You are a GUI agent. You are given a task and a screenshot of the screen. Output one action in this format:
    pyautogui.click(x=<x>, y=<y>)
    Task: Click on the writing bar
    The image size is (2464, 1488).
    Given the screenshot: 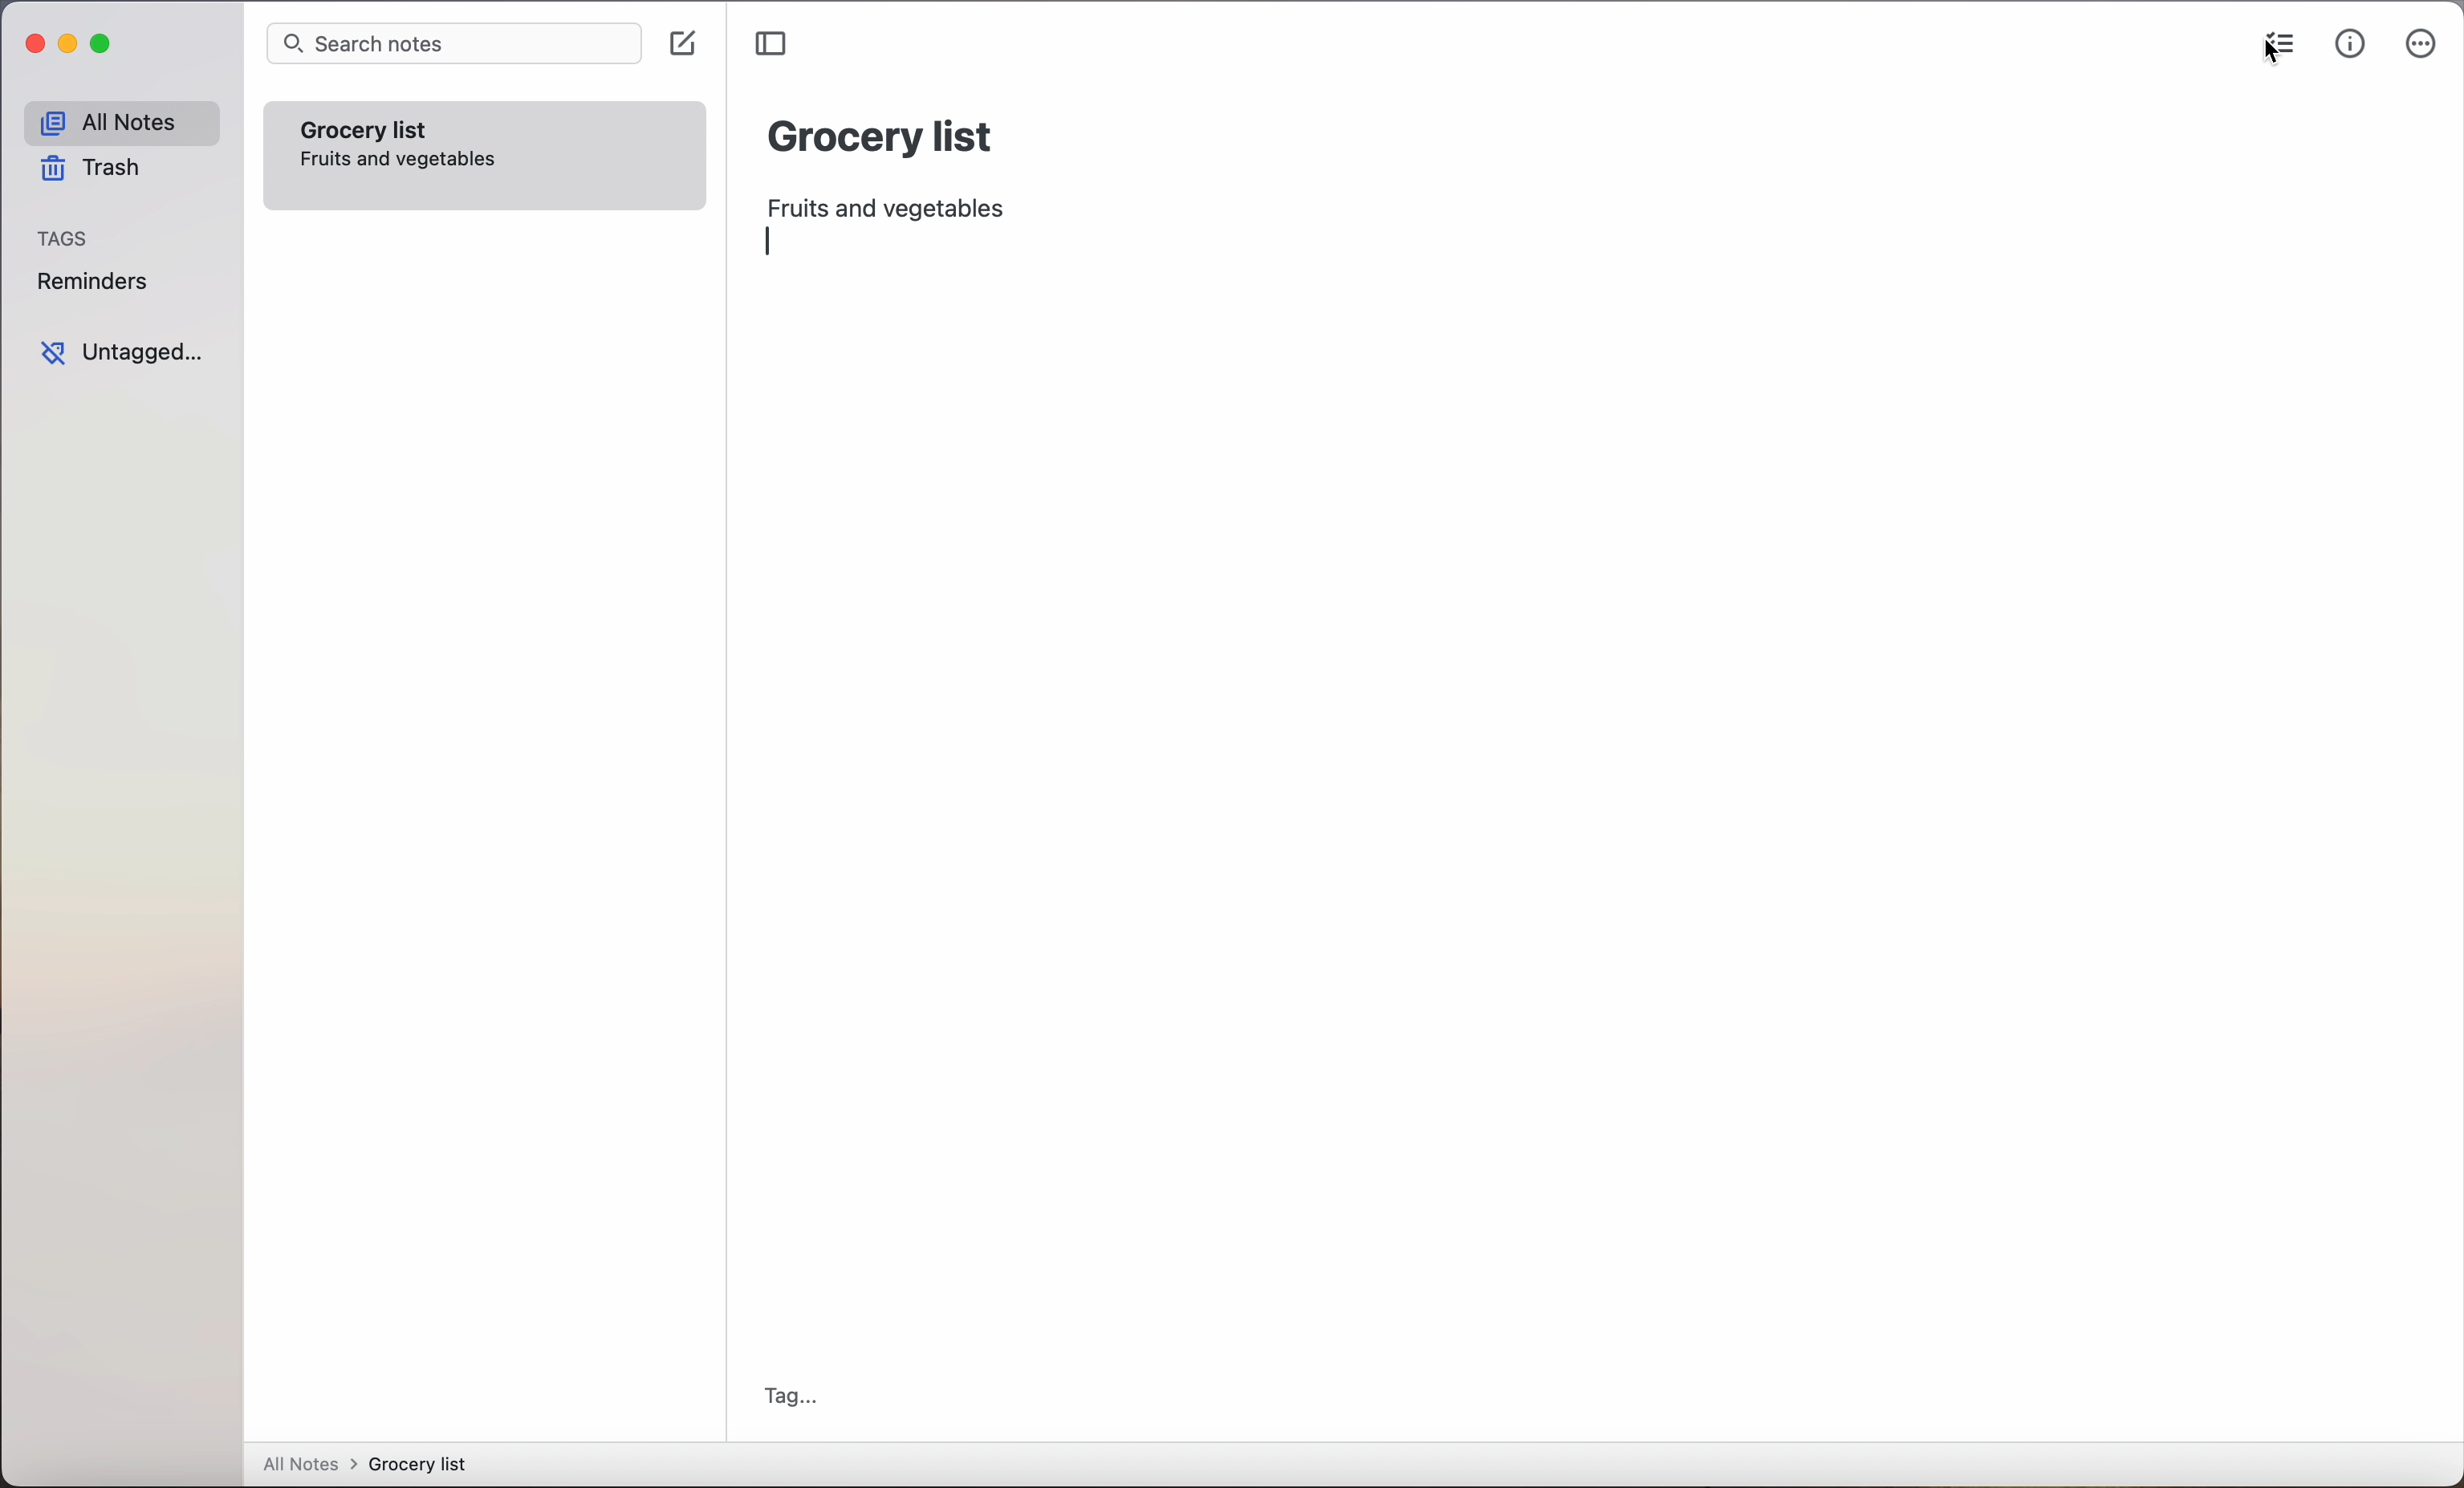 What is the action you would take?
    pyautogui.click(x=774, y=240)
    